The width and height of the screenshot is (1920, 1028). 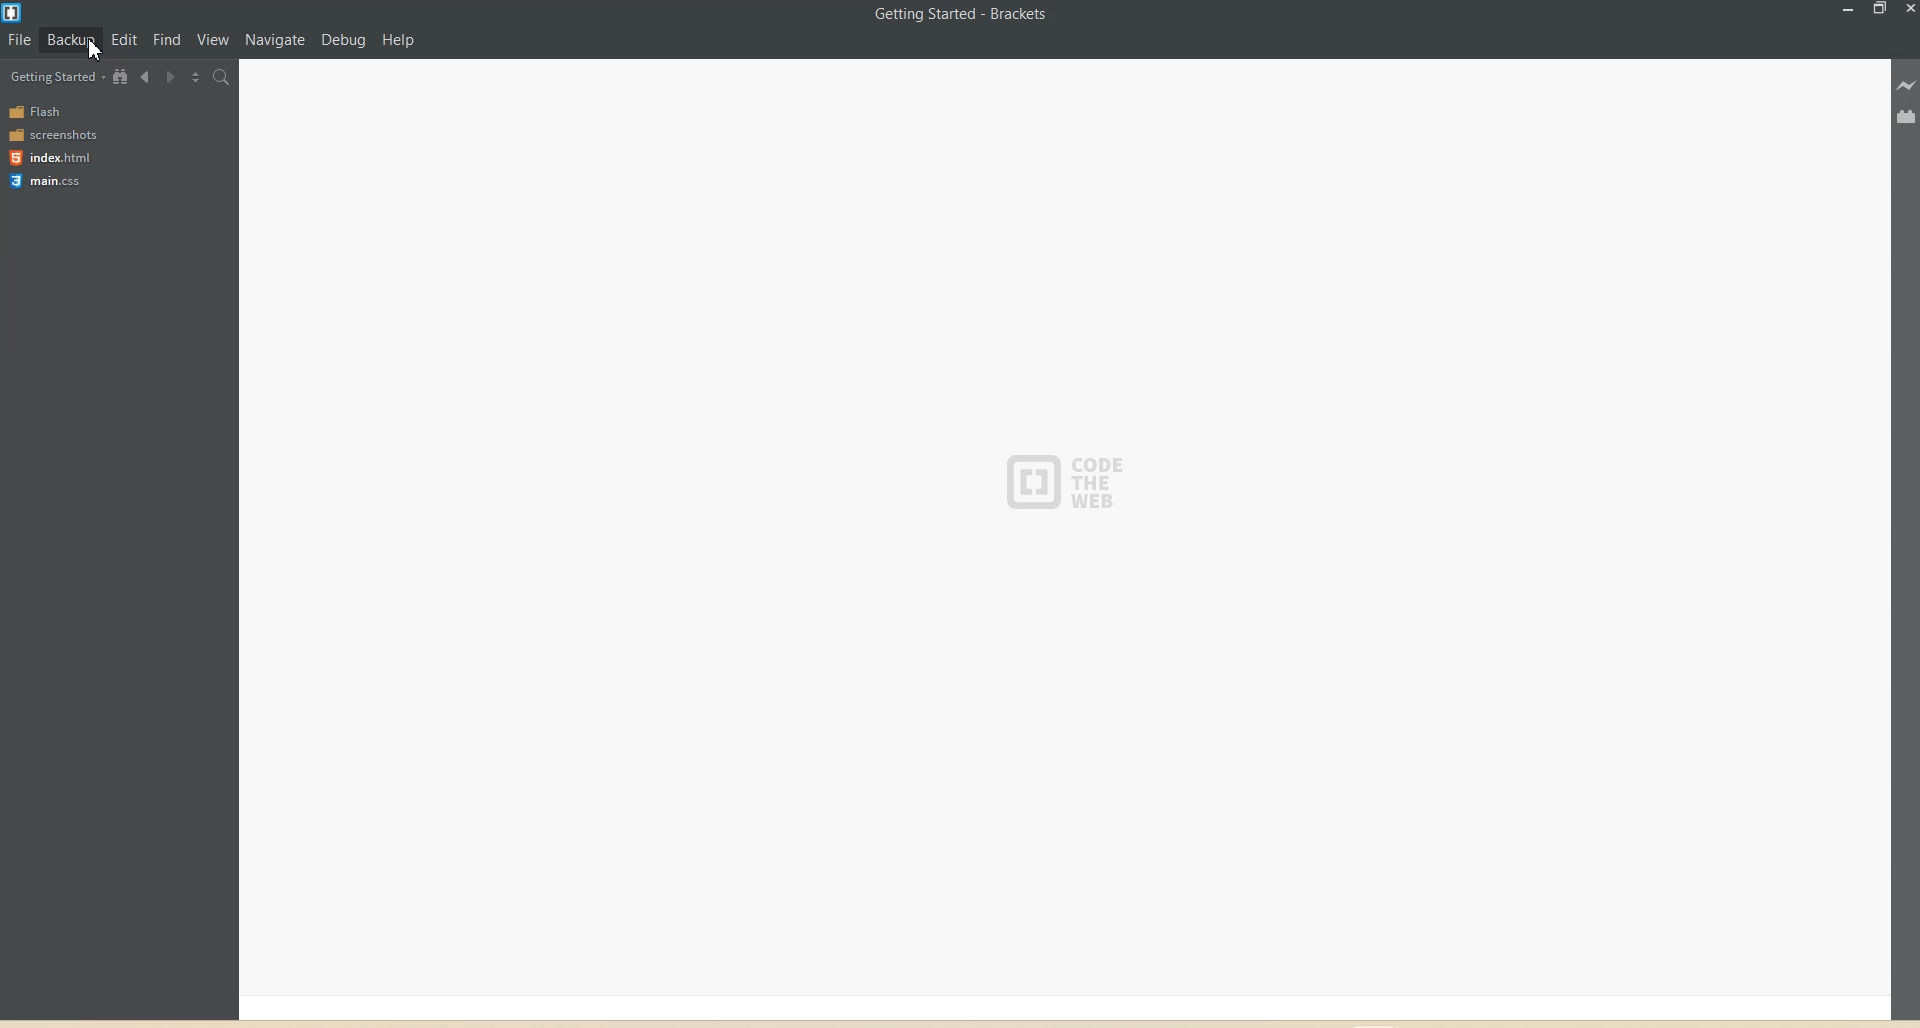 I want to click on Navigation, so click(x=273, y=40).